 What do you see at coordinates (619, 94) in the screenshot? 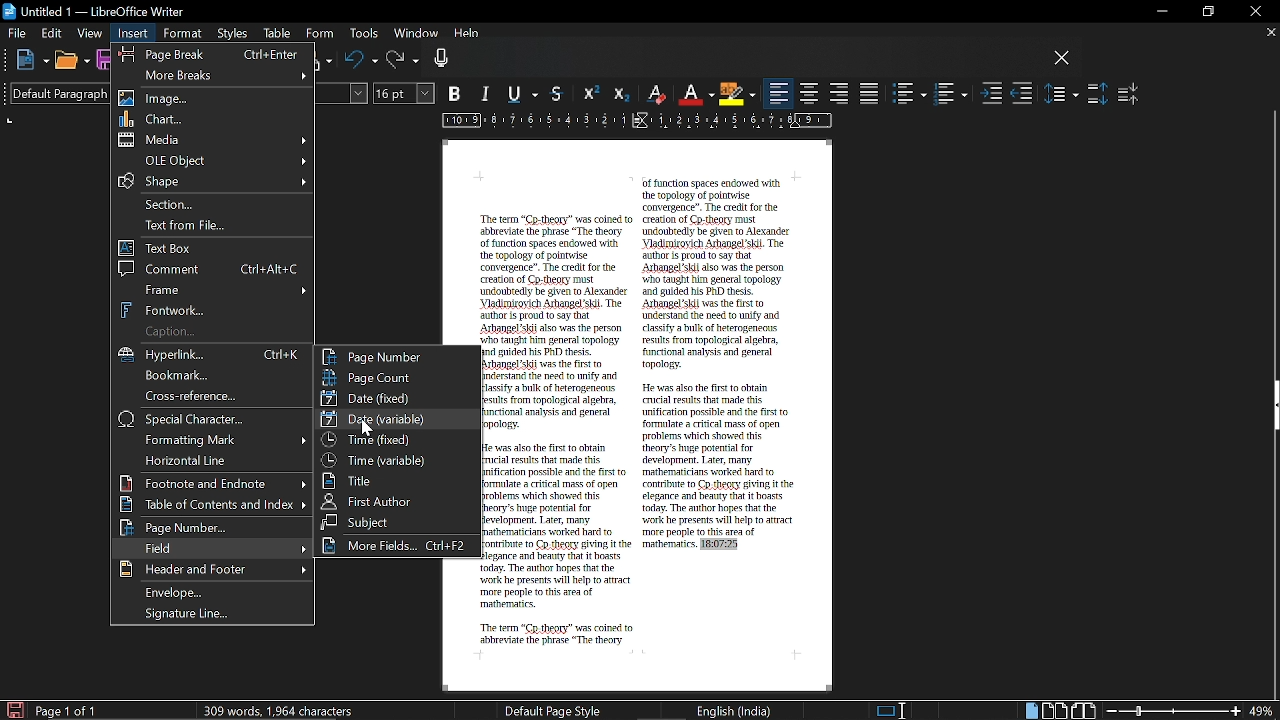
I see `Subscript` at bounding box center [619, 94].